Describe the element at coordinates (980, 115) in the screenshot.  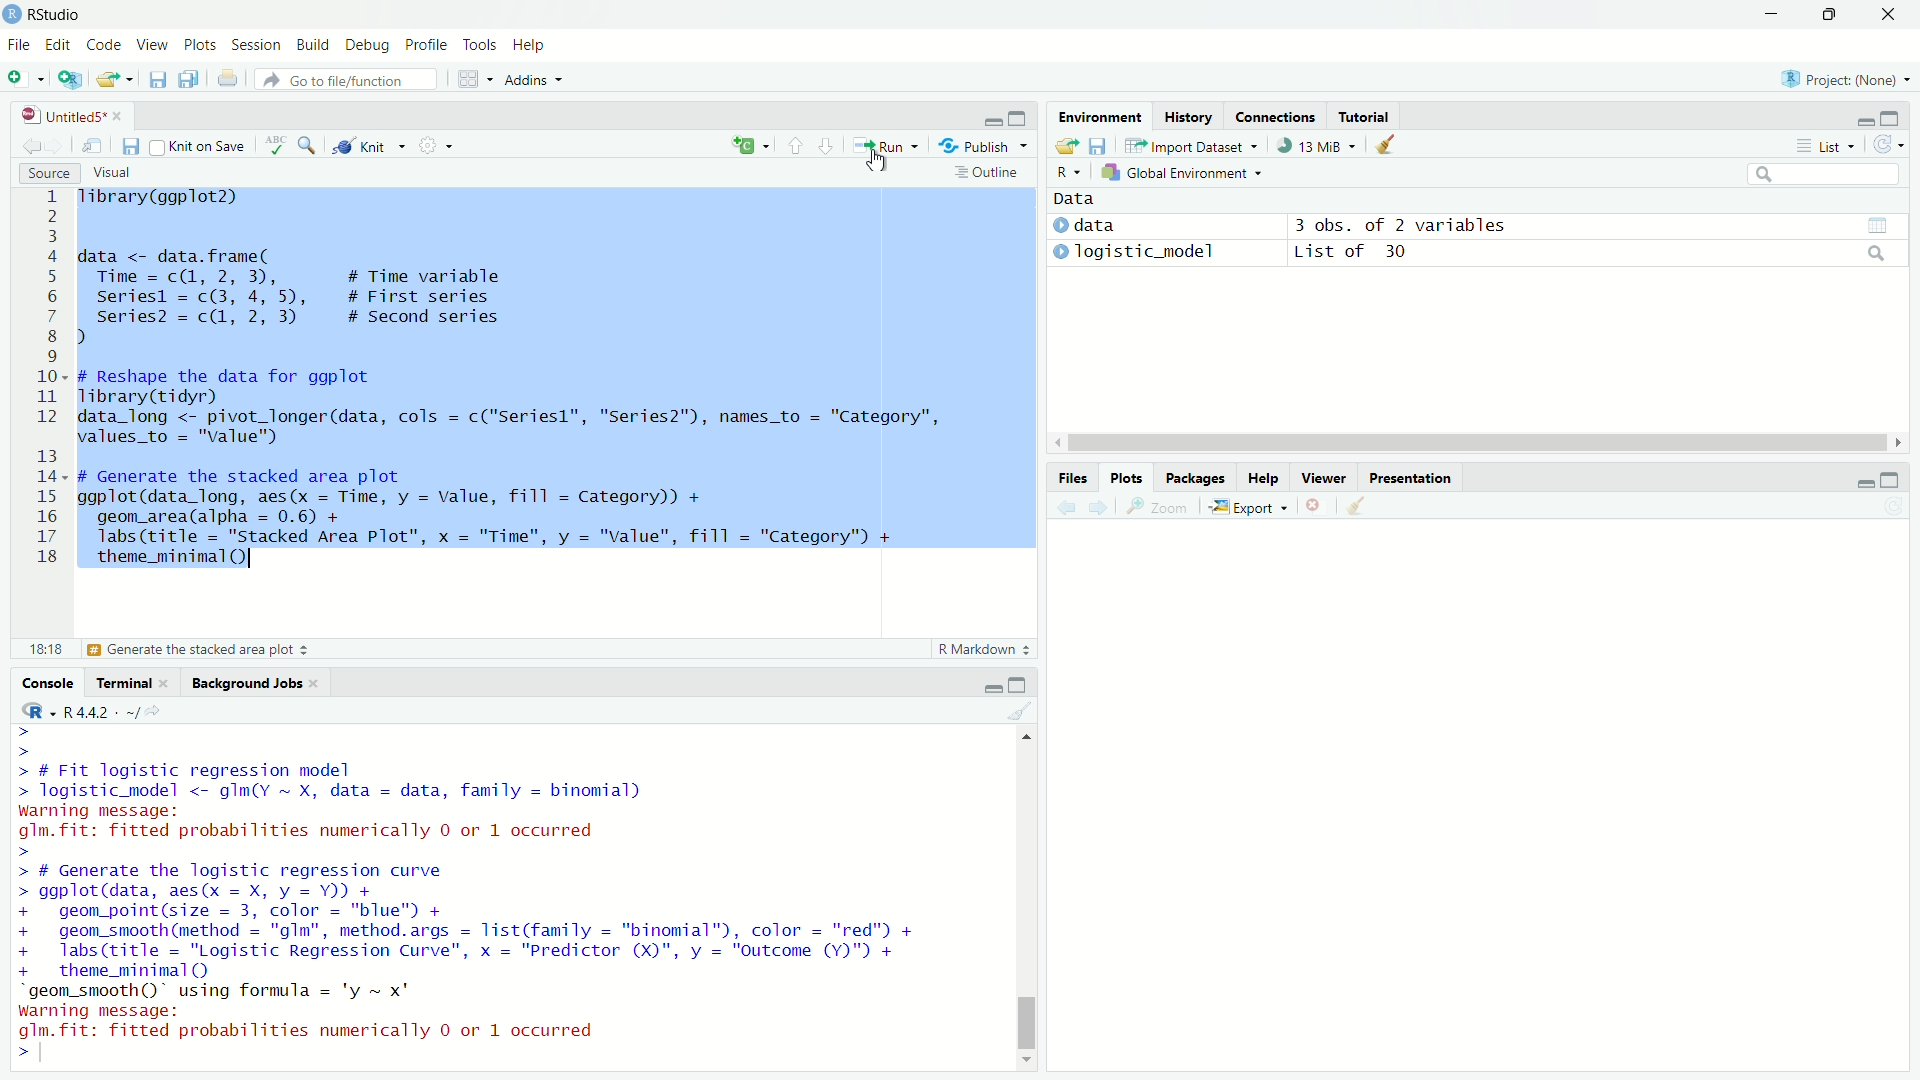
I see `minimise` at that location.